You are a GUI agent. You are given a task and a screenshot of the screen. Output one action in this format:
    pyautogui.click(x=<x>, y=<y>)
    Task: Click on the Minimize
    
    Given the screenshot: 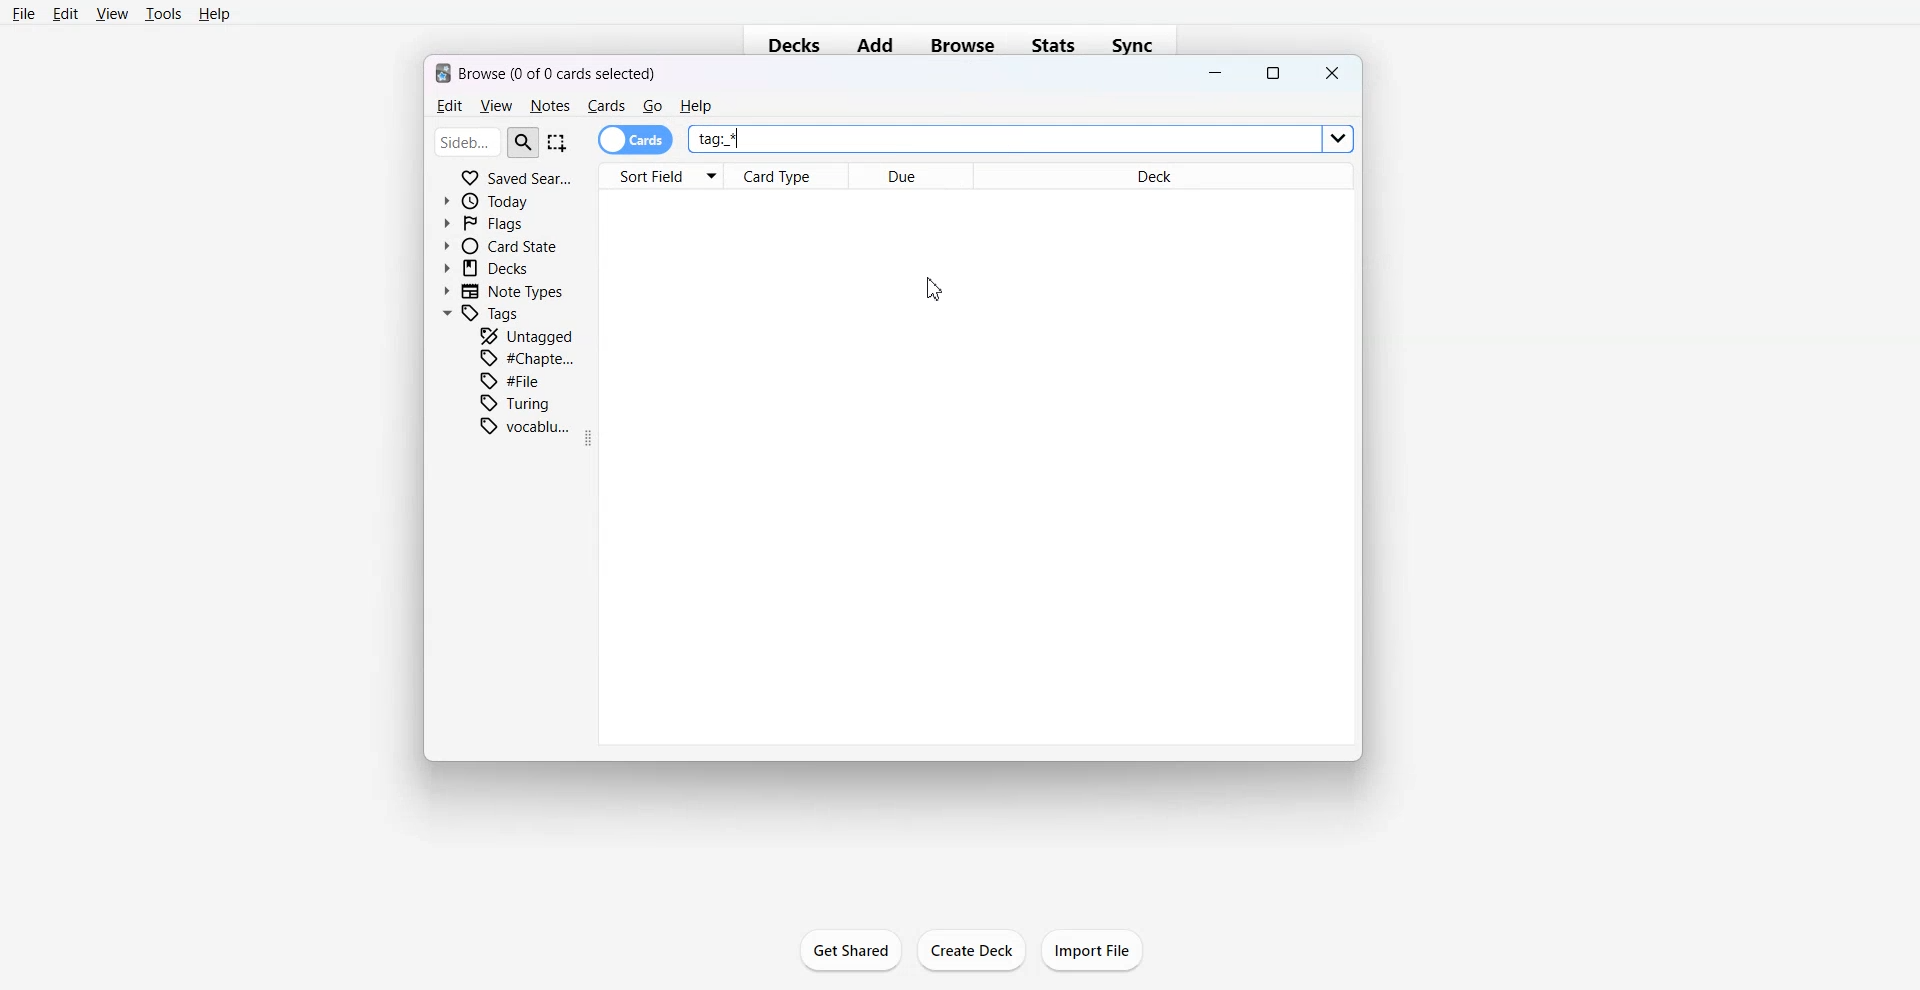 What is the action you would take?
    pyautogui.click(x=1216, y=75)
    